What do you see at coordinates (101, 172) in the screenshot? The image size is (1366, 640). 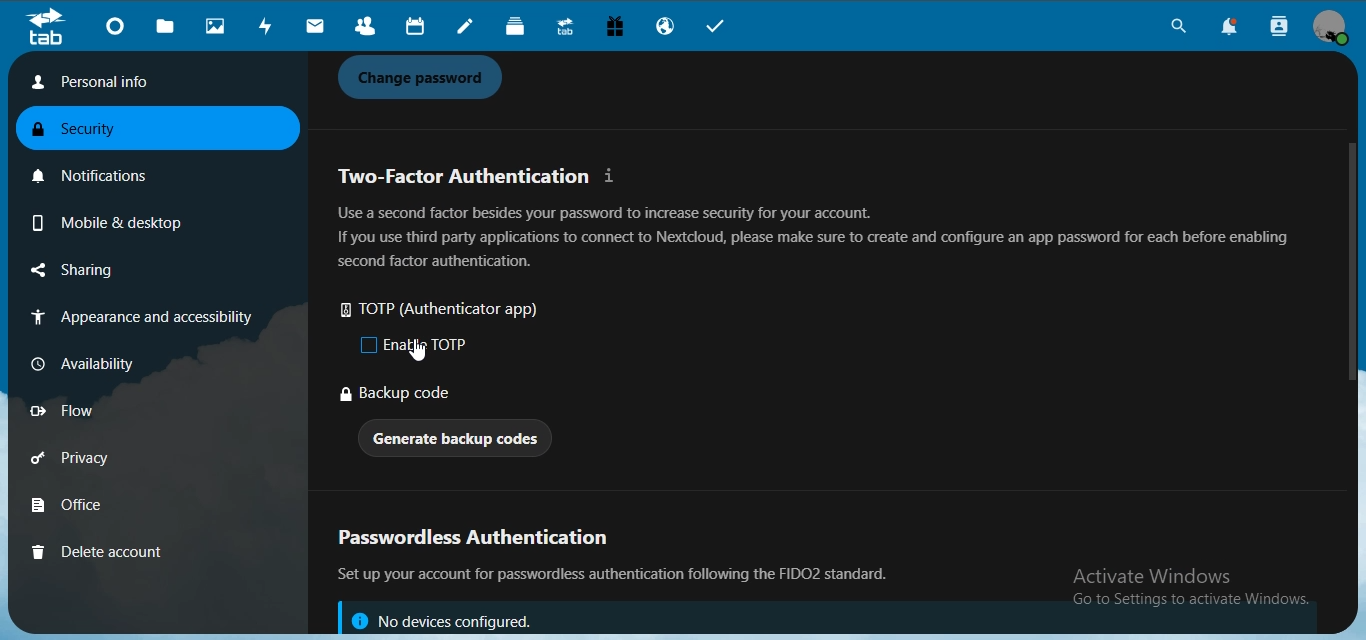 I see `notifications` at bounding box center [101, 172].